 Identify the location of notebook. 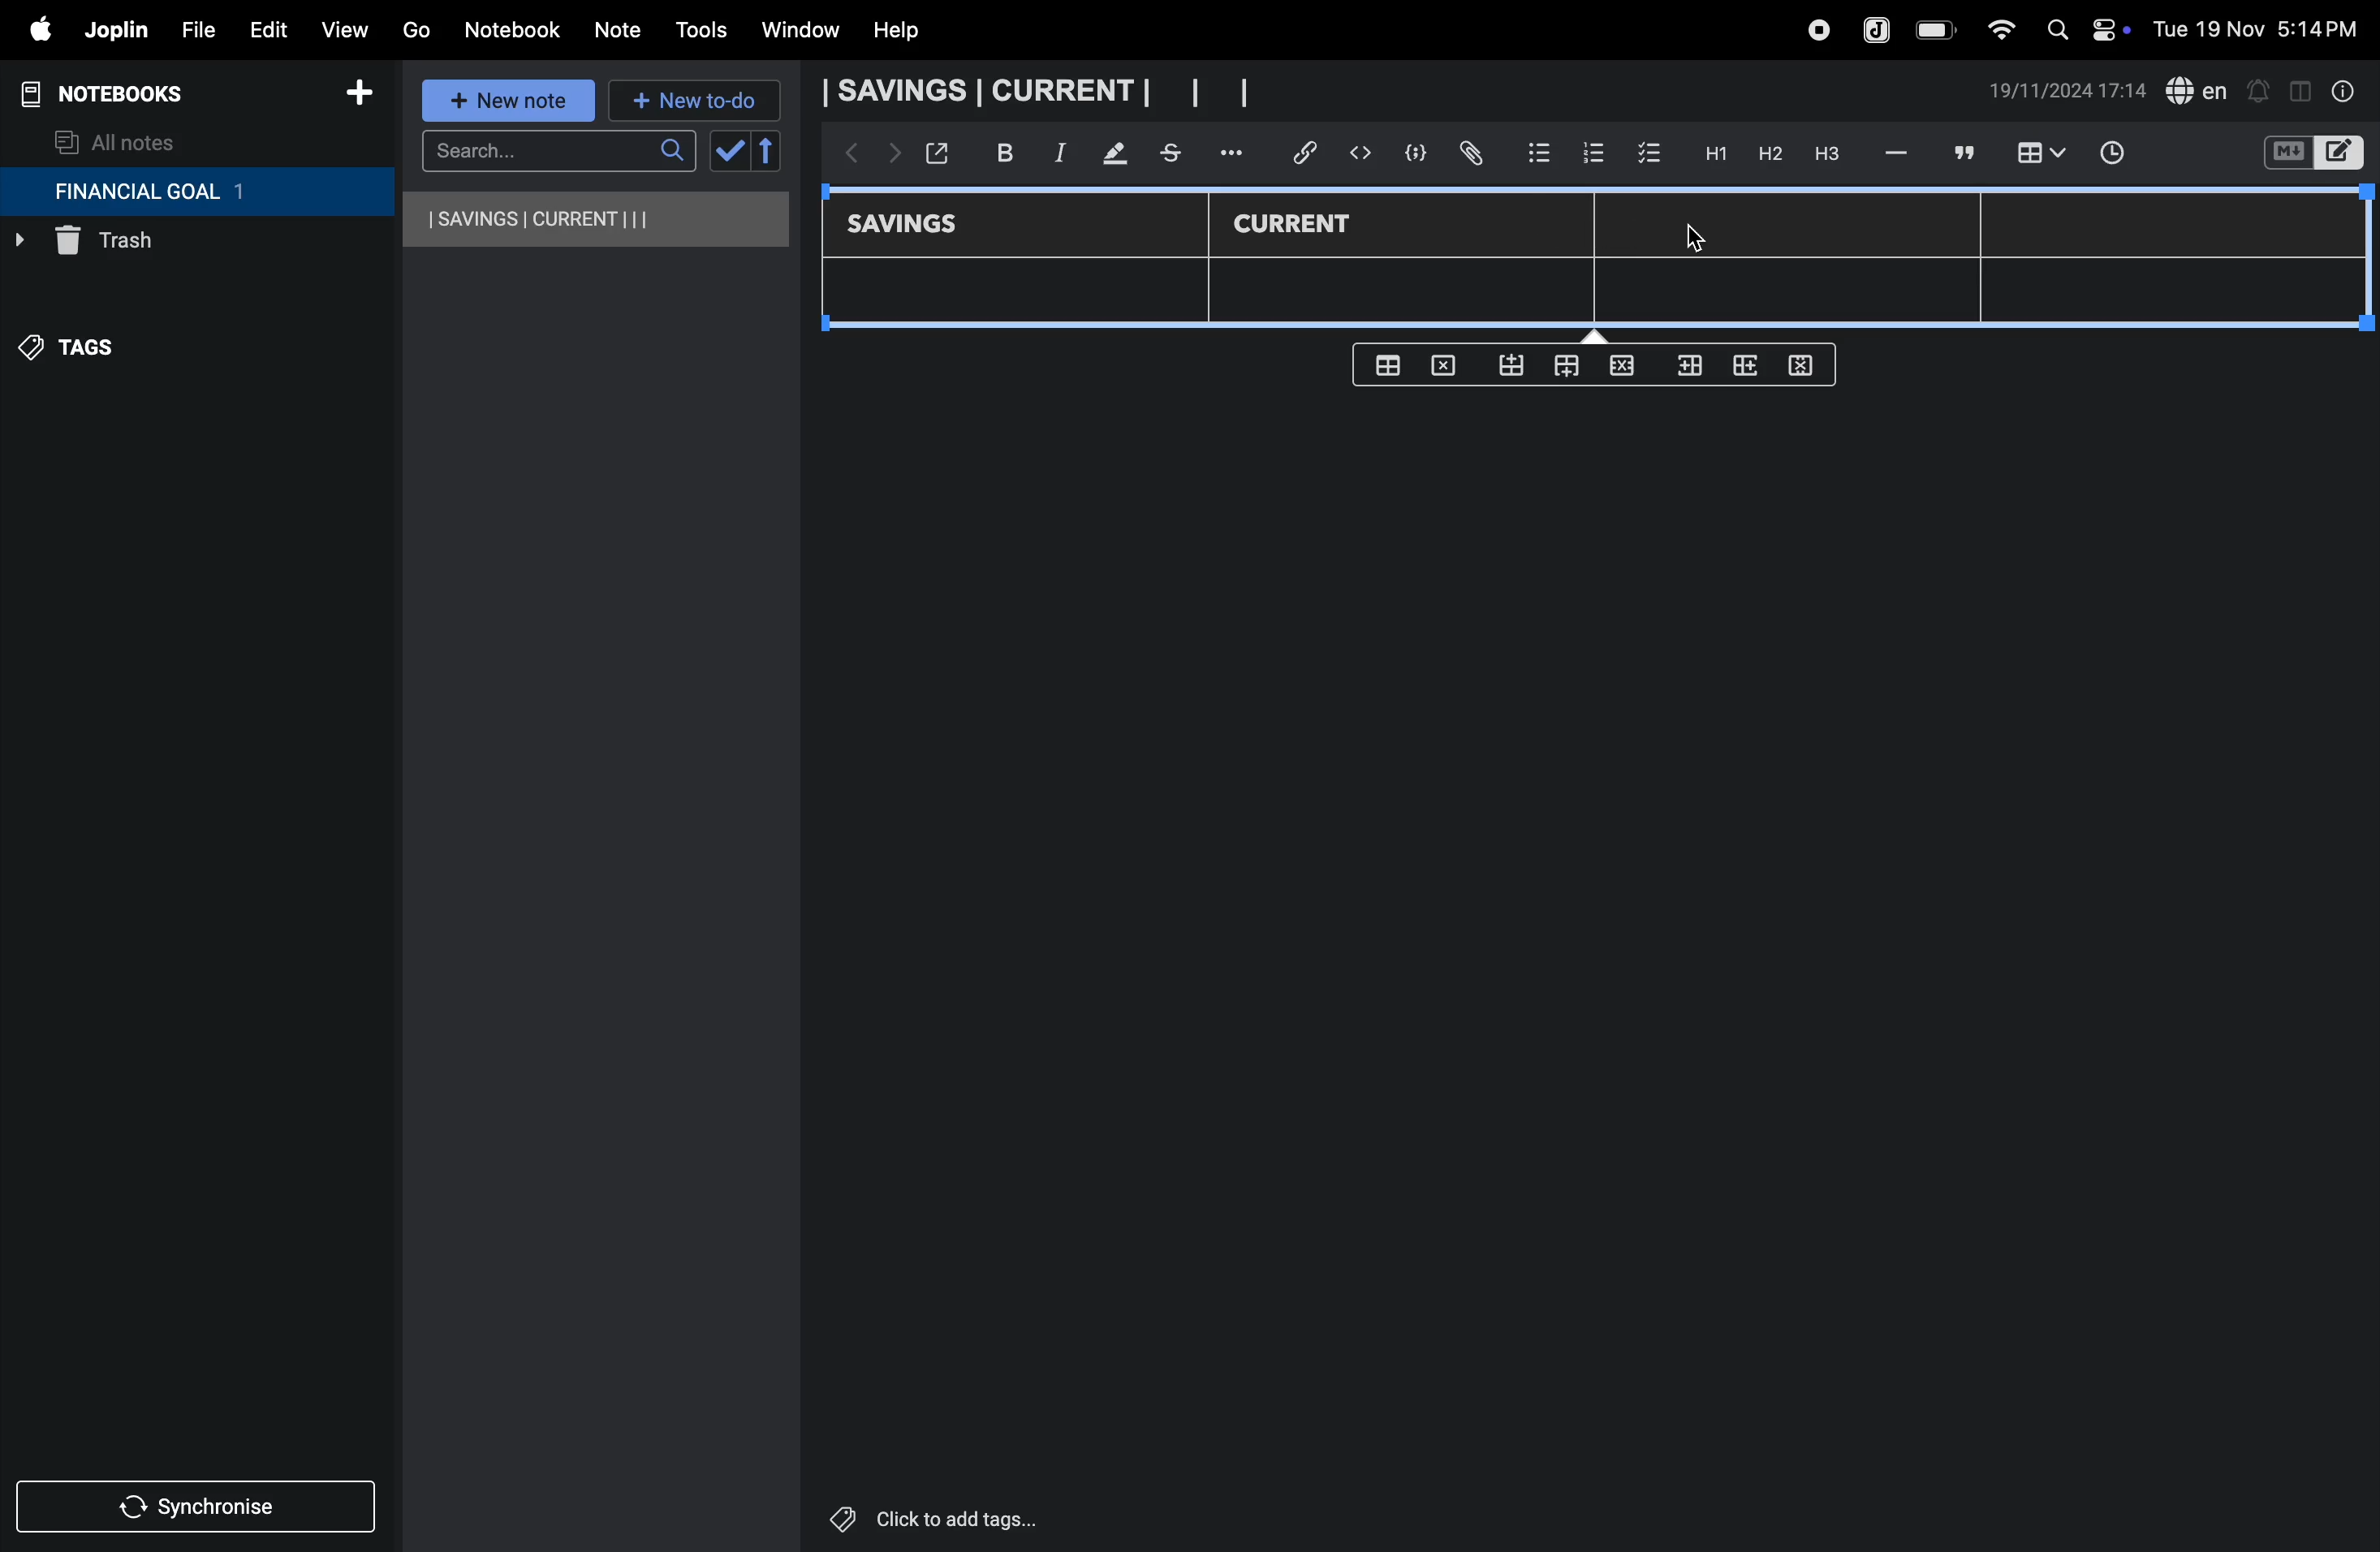
(511, 30).